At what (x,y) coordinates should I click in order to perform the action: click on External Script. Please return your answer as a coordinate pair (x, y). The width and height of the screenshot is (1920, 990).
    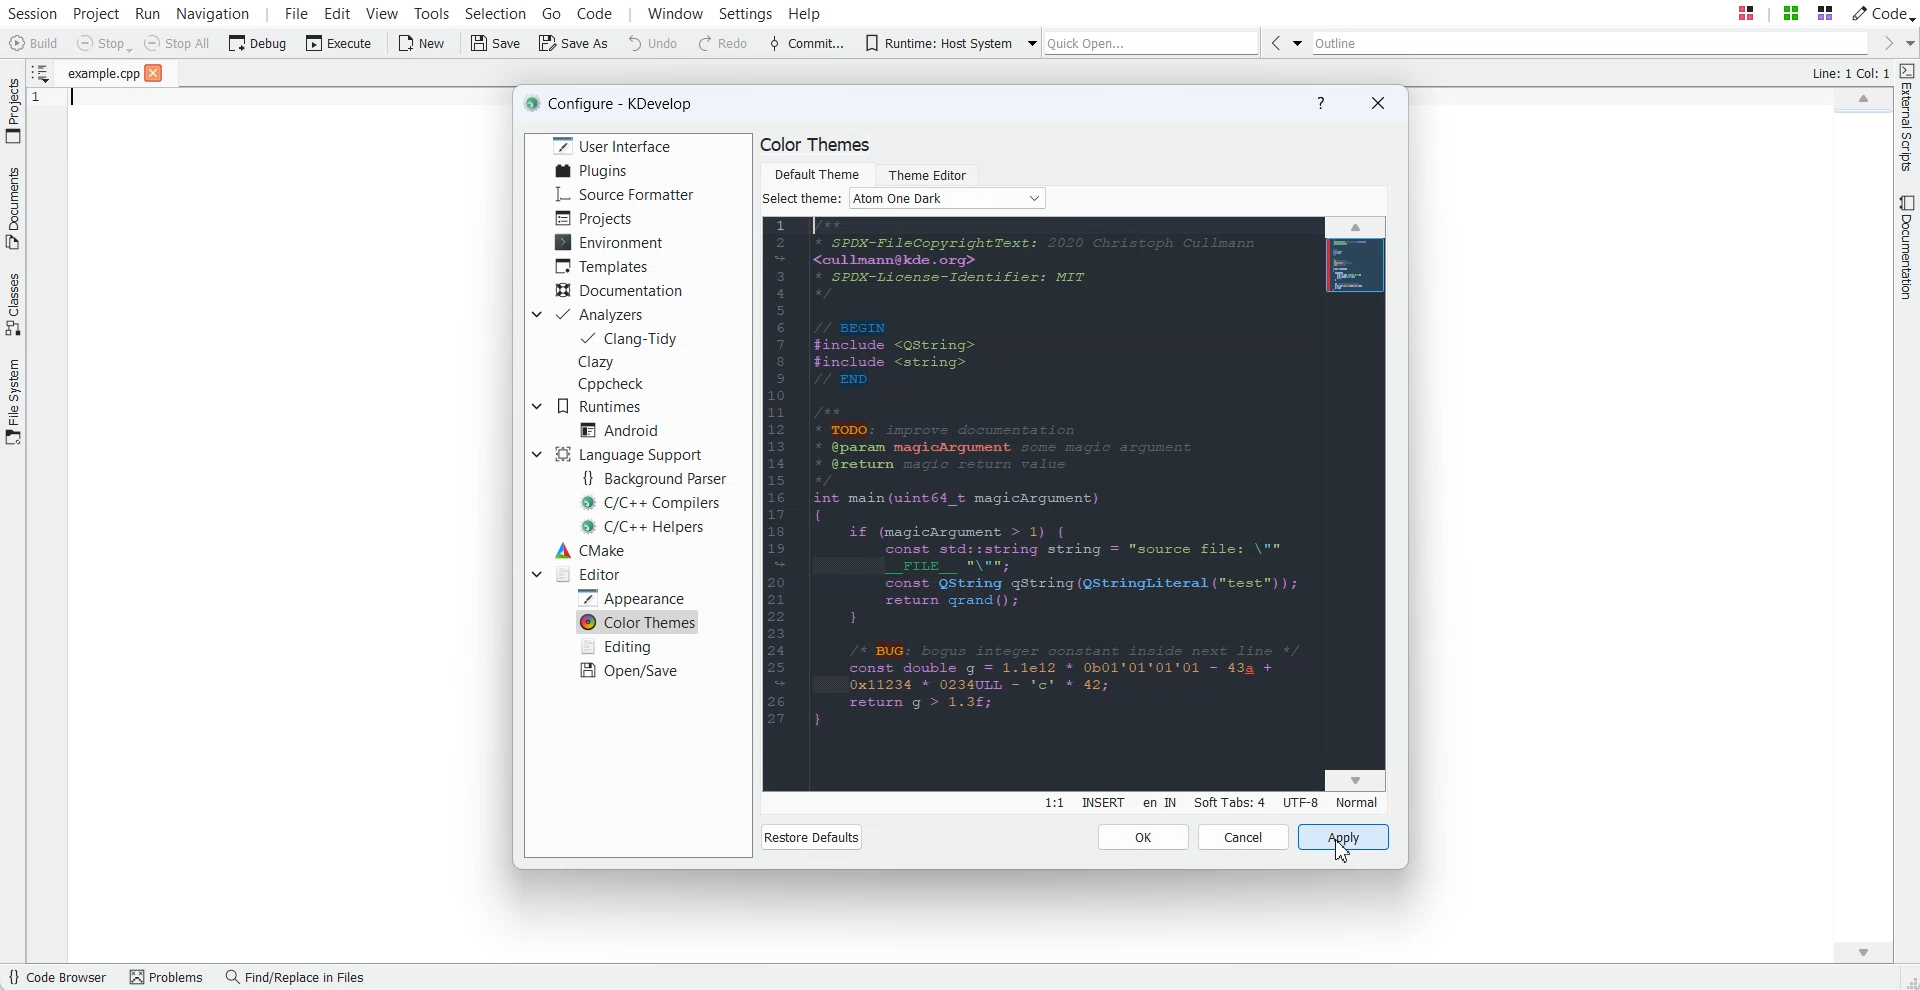
    Looking at the image, I should click on (1908, 119).